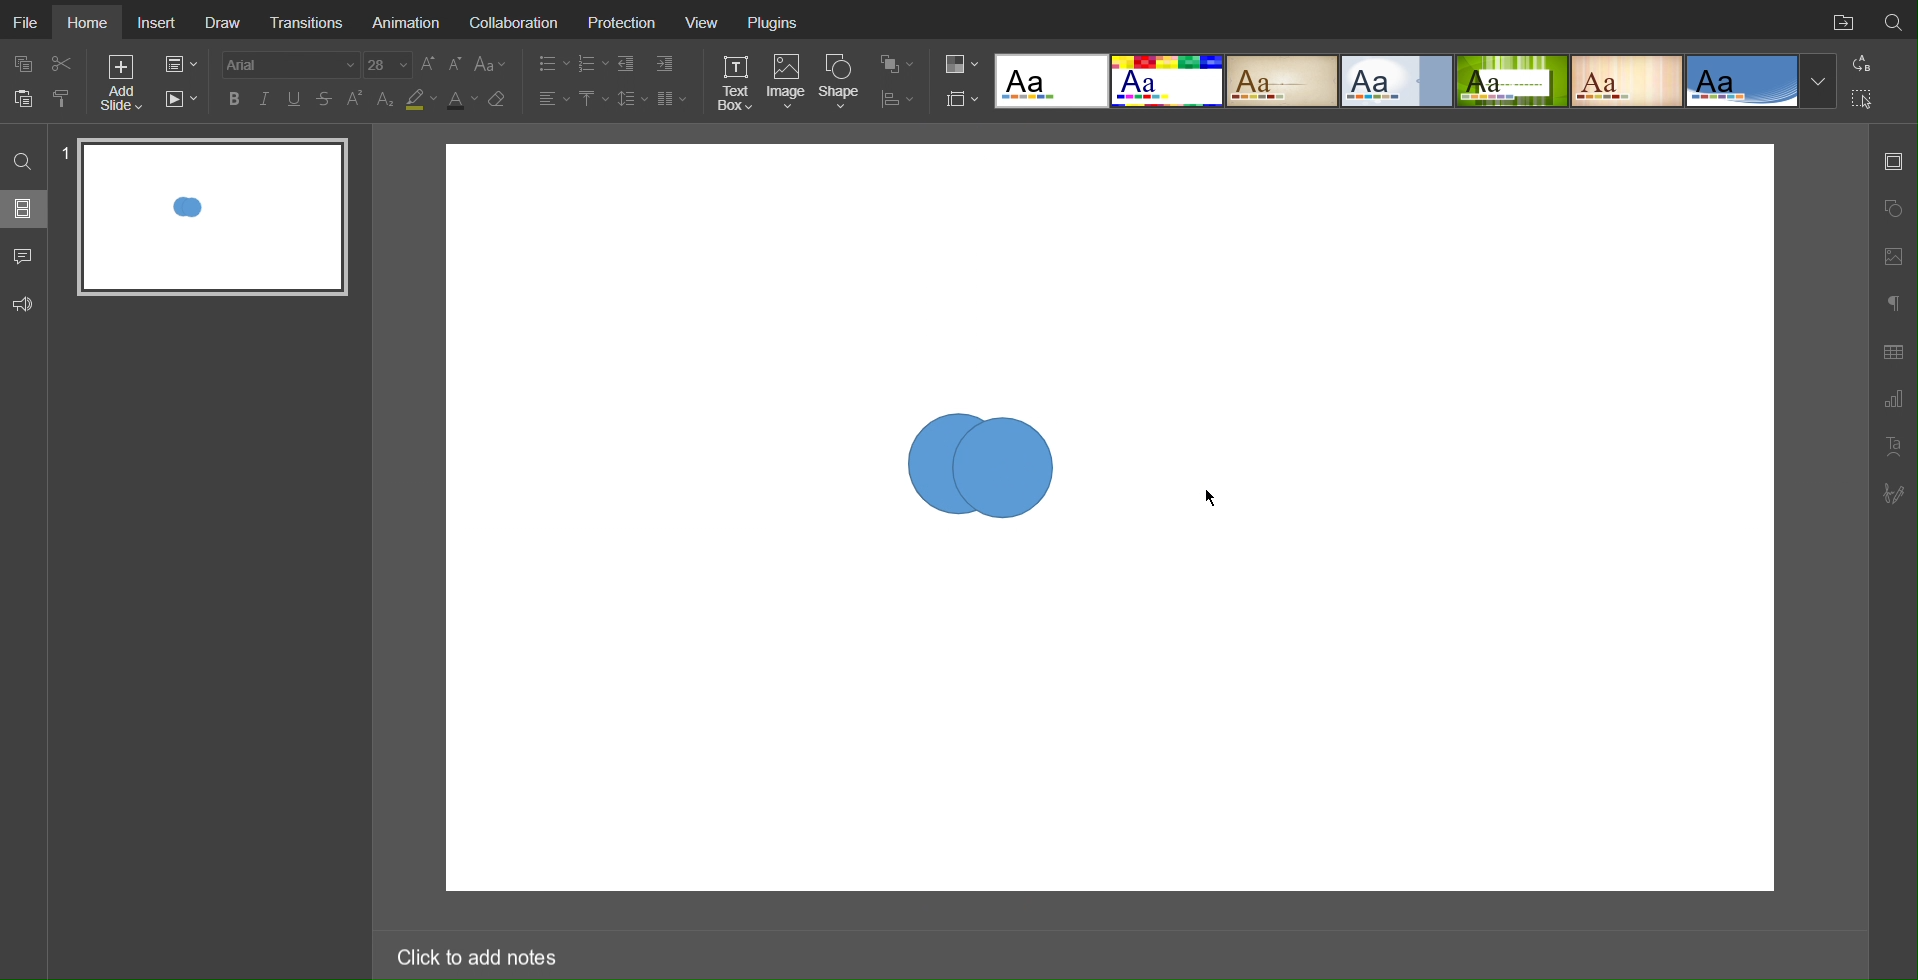  I want to click on Search, so click(22, 160).